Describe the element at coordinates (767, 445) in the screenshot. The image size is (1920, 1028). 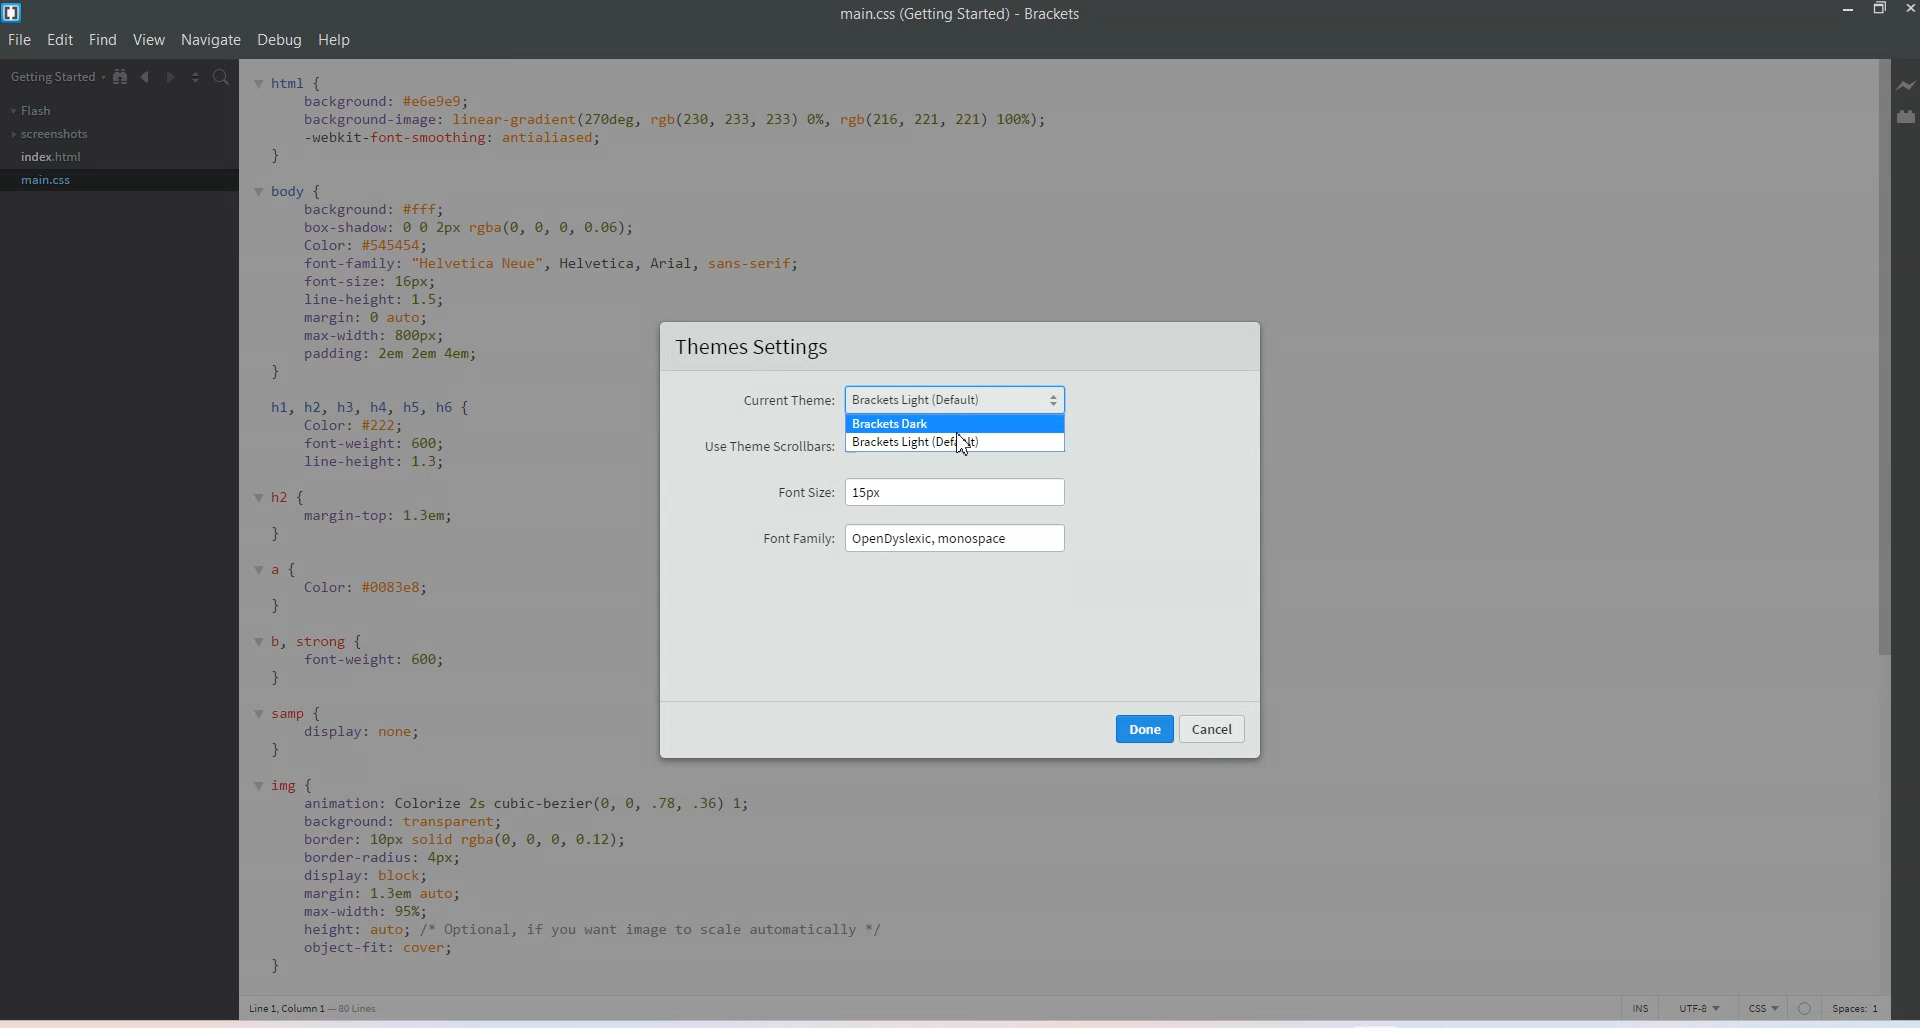
I see `use theme scroll bars` at that location.